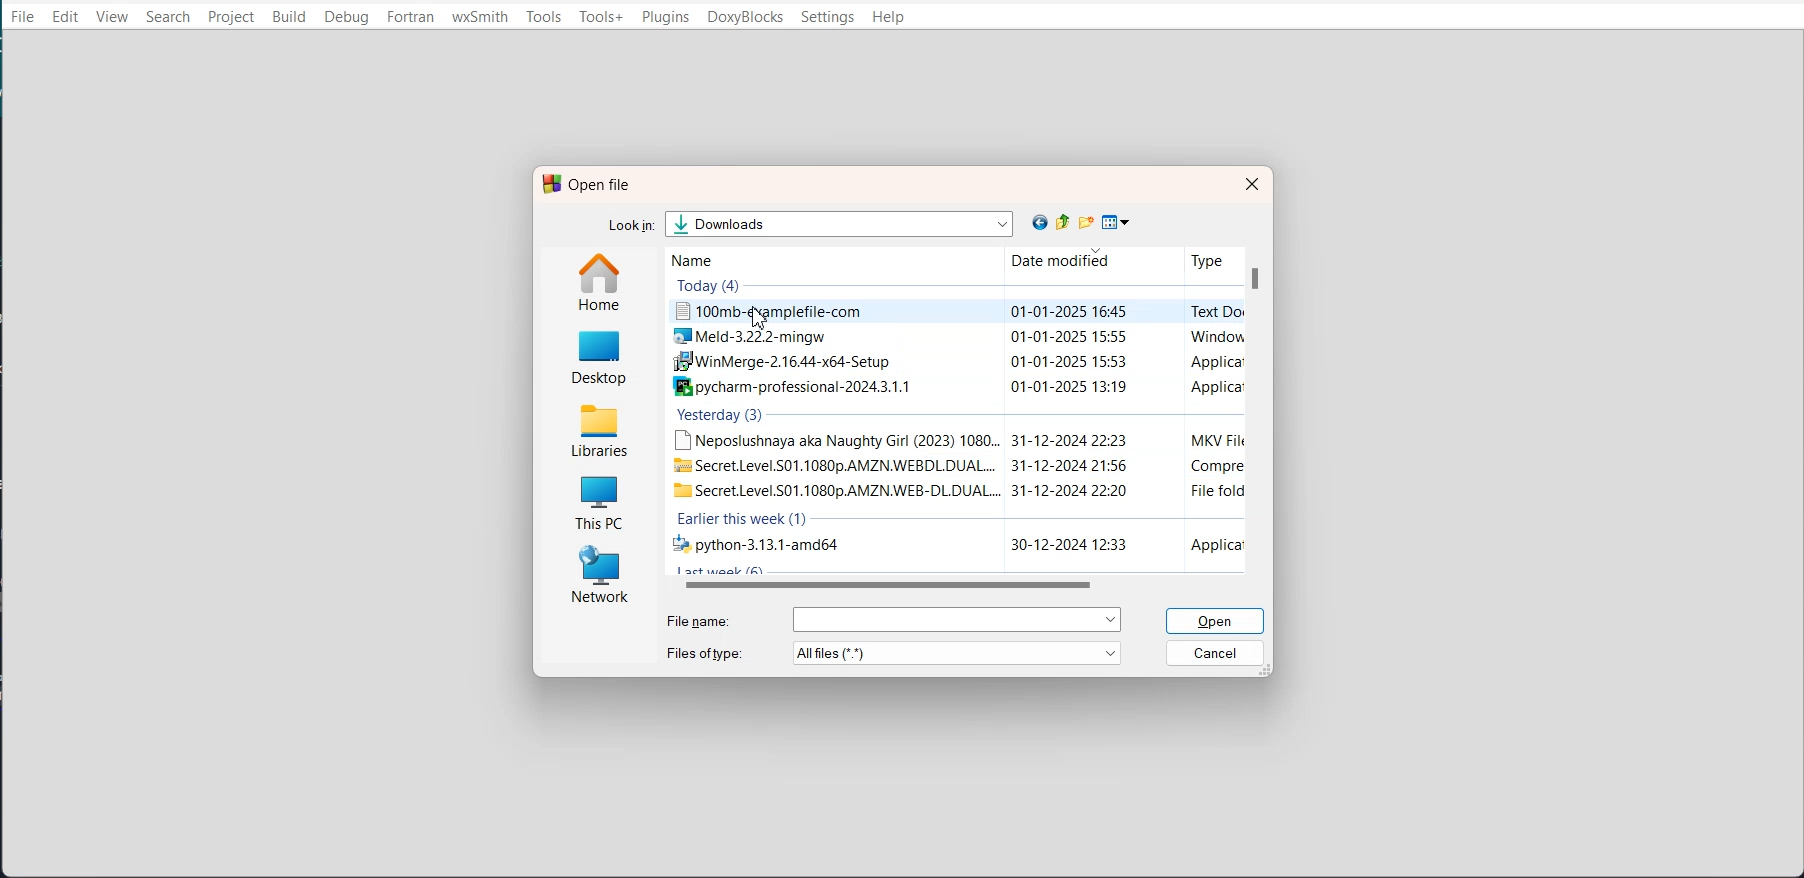 This screenshot has height=878, width=1804. What do you see at coordinates (718, 259) in the screenshot?
I see `Name` at bounding box center [718, 259].